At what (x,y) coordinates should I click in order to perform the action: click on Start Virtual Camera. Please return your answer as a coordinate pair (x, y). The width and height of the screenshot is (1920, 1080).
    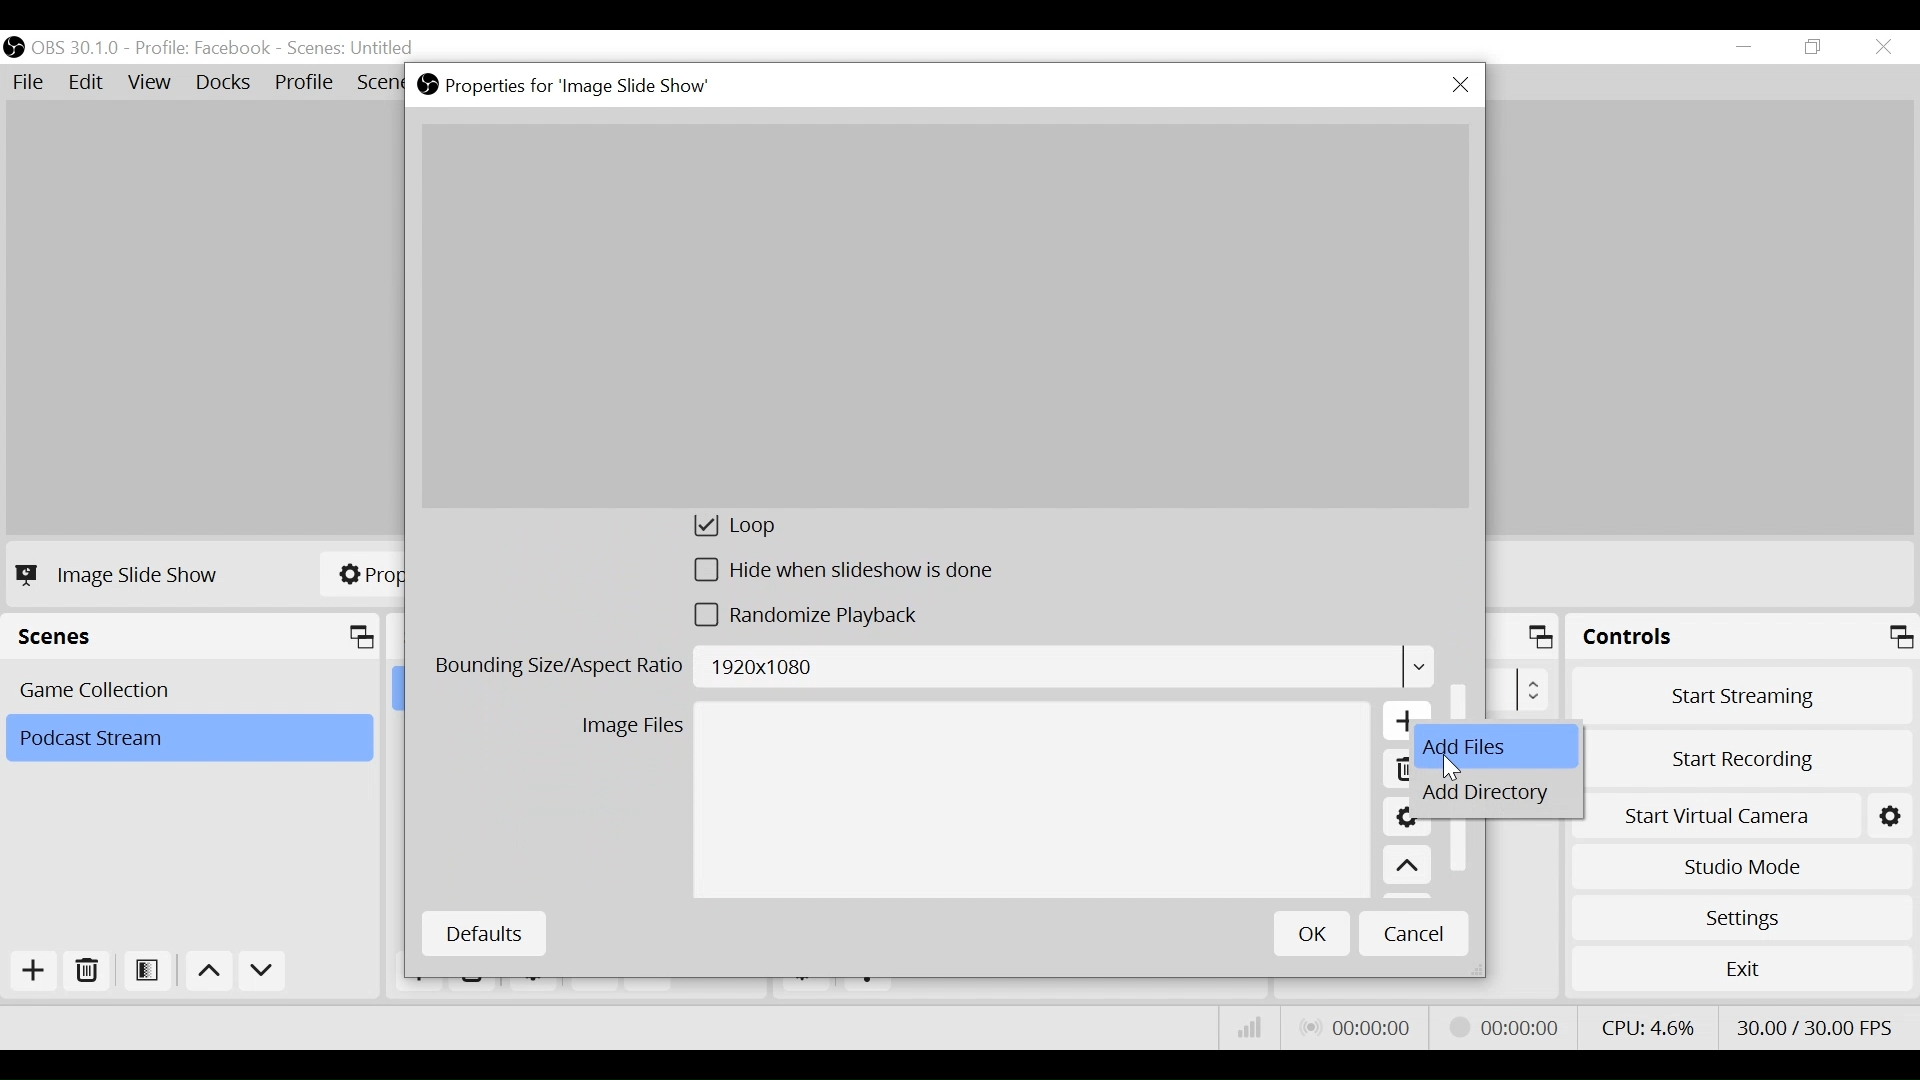
    Looking at the image, I should click on (1751, 812).